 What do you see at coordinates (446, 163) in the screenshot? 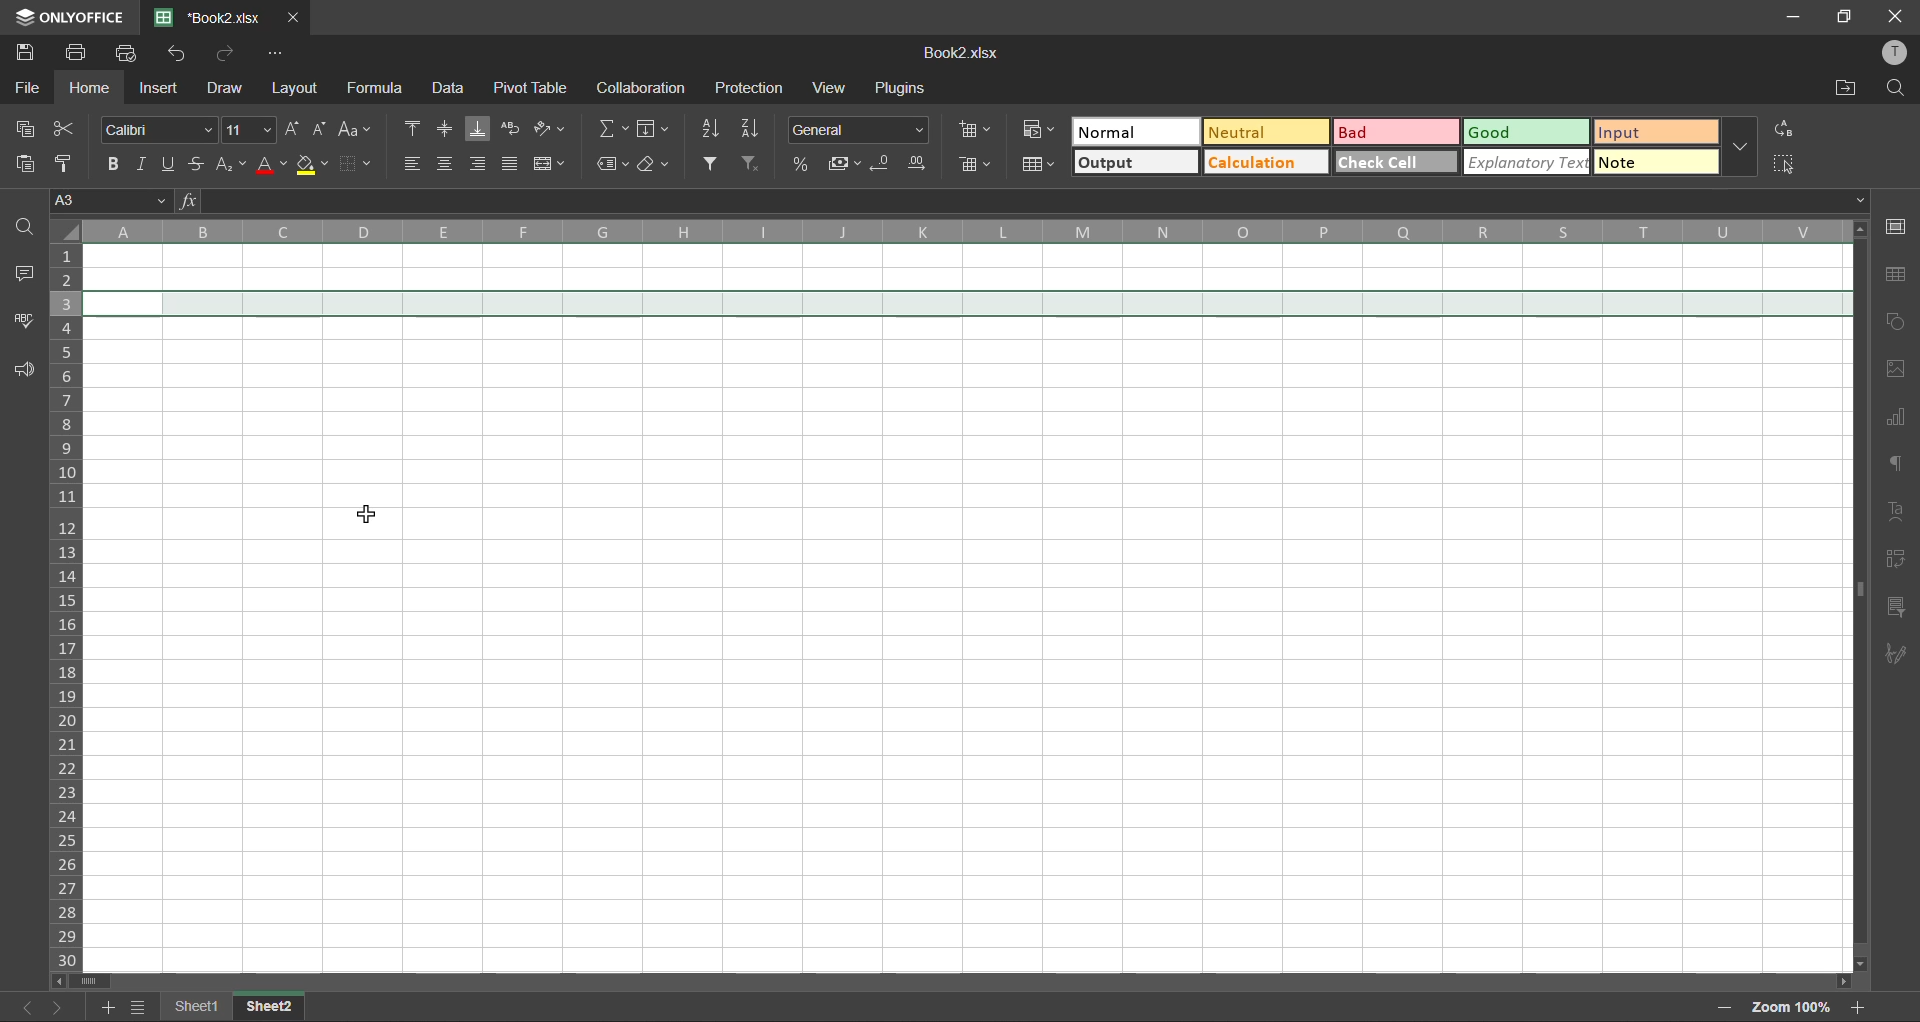
I see `align center` at bounding box center [446, 163].